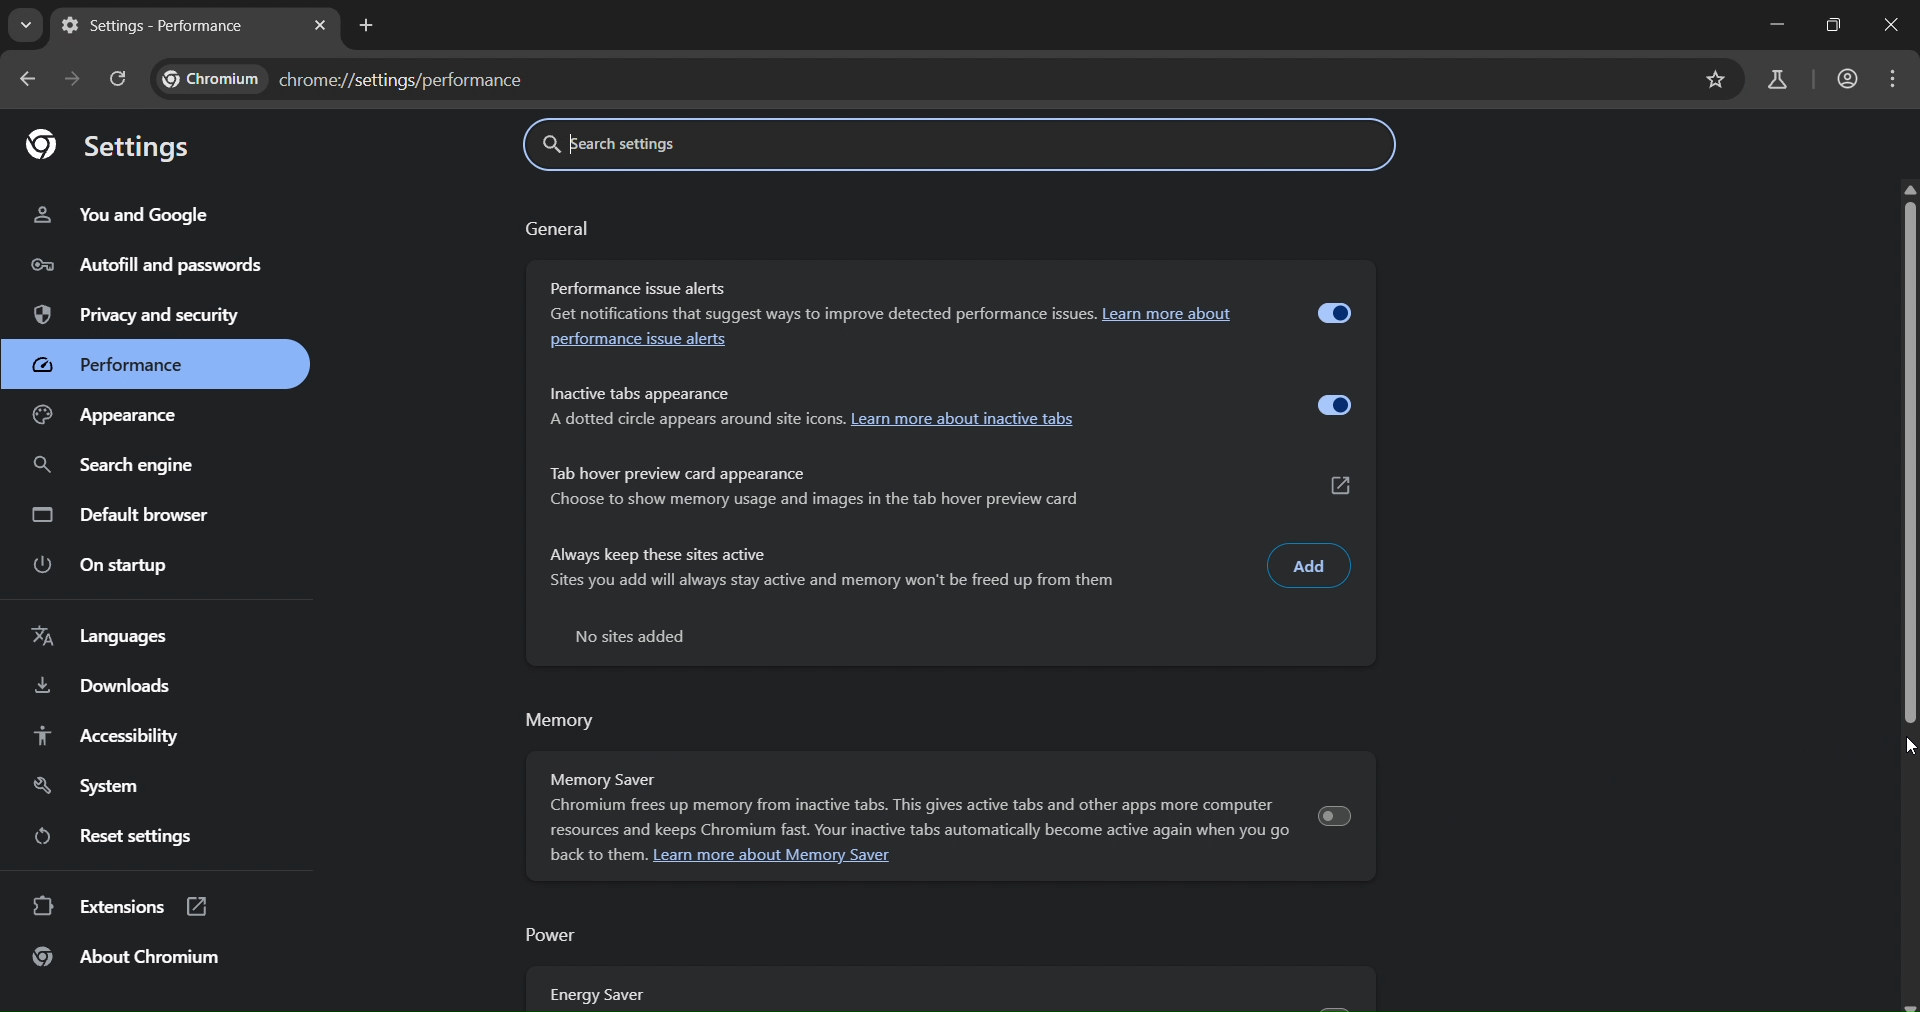 The height and width of the screenshot is (1012, 1920). I want to click on settings, so click(112, 146).